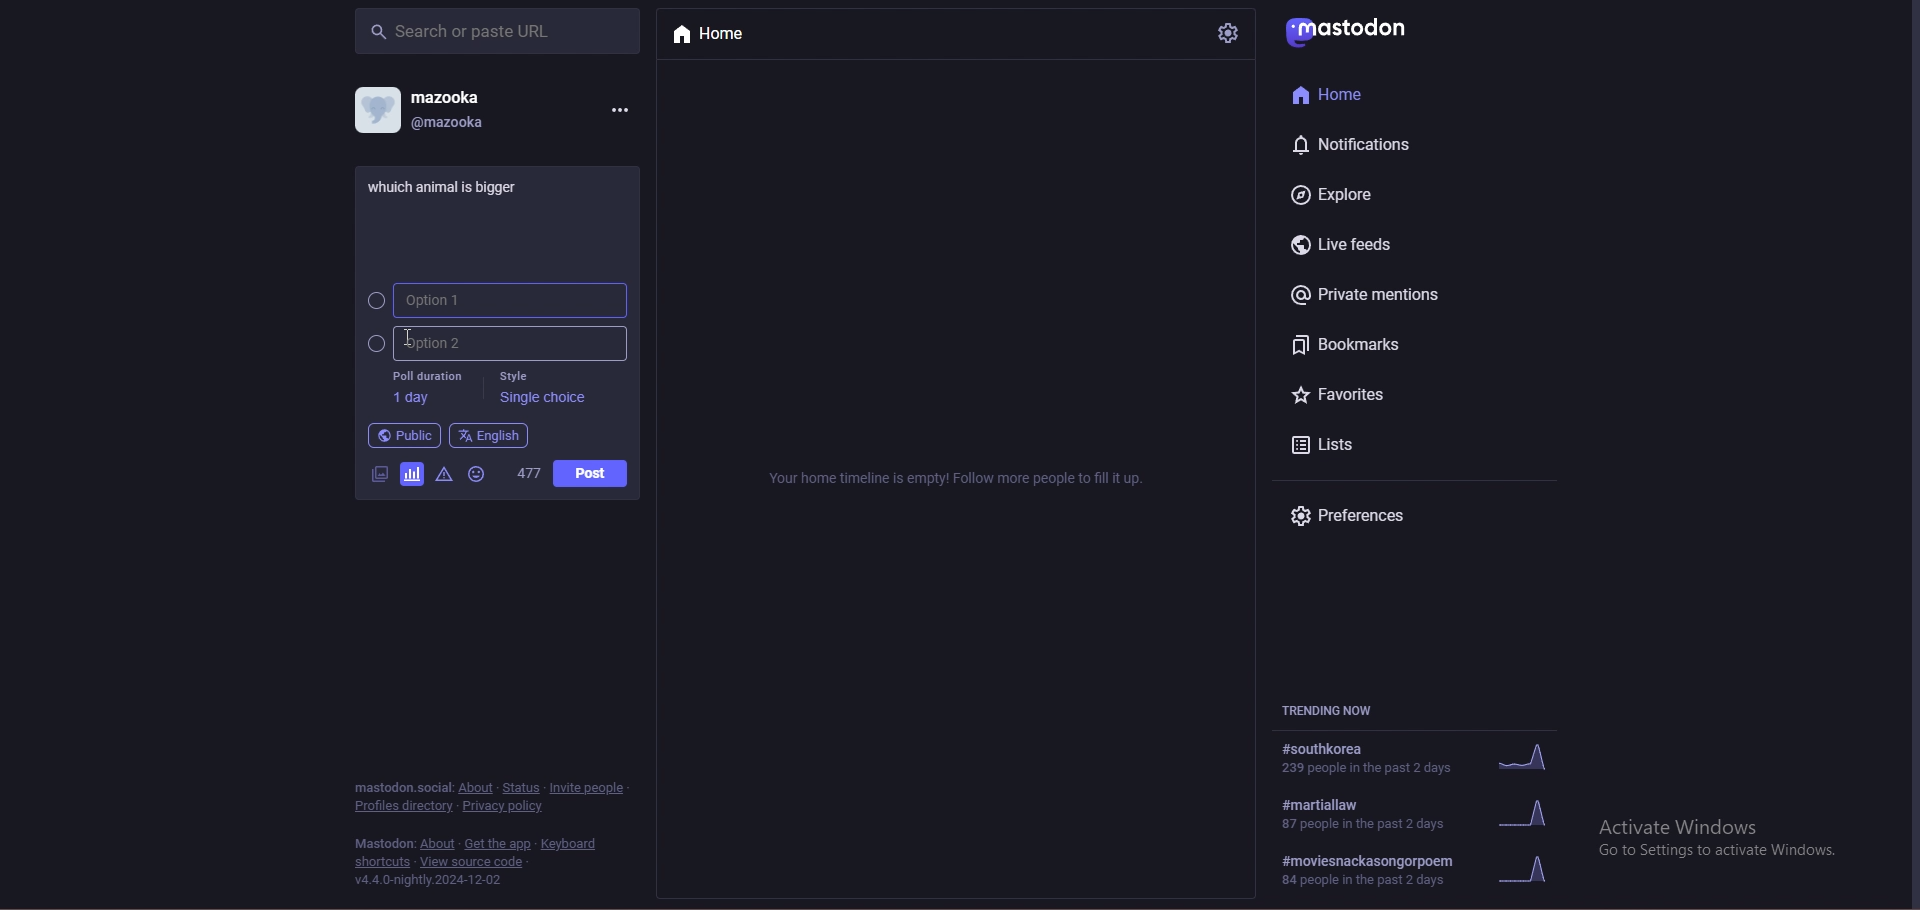 Image resolution: width=1920 pixels, height=910 pixels. I want to click on option 1, so click(496, 300).